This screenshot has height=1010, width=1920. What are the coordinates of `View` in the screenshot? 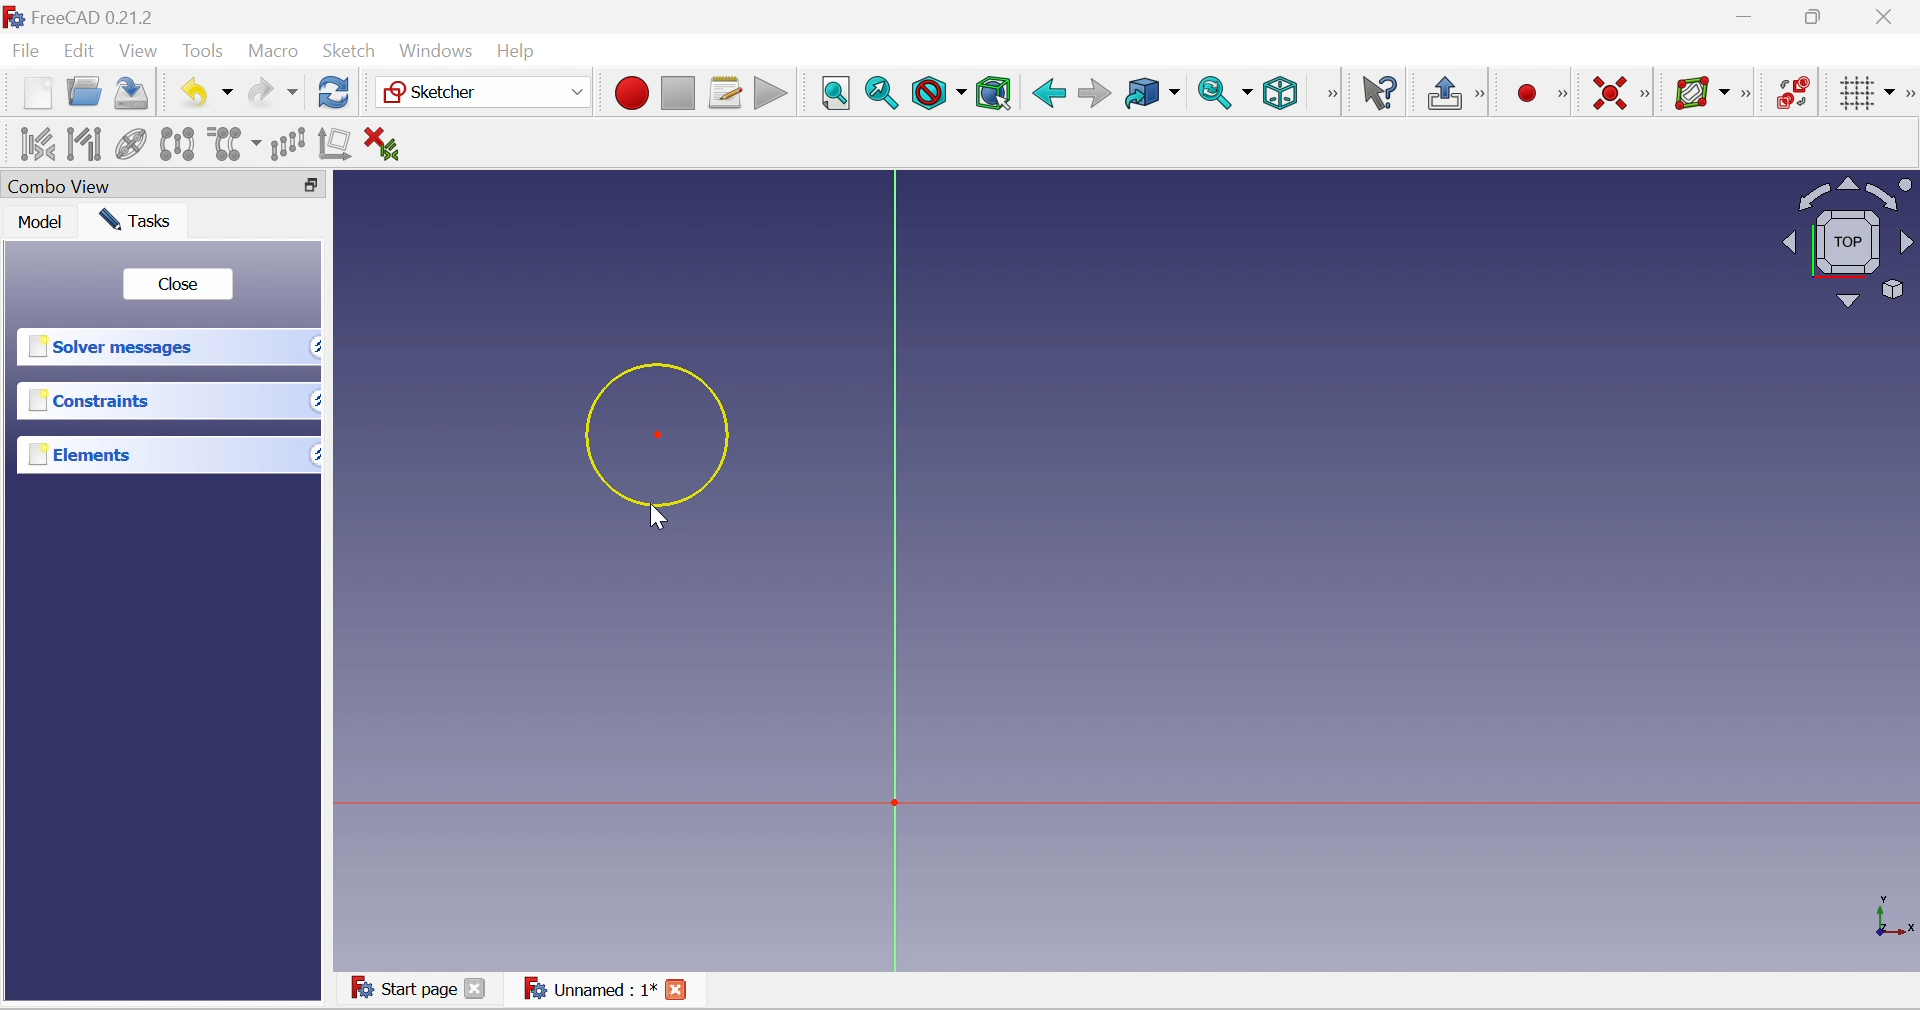 It's located at (1329, 93).